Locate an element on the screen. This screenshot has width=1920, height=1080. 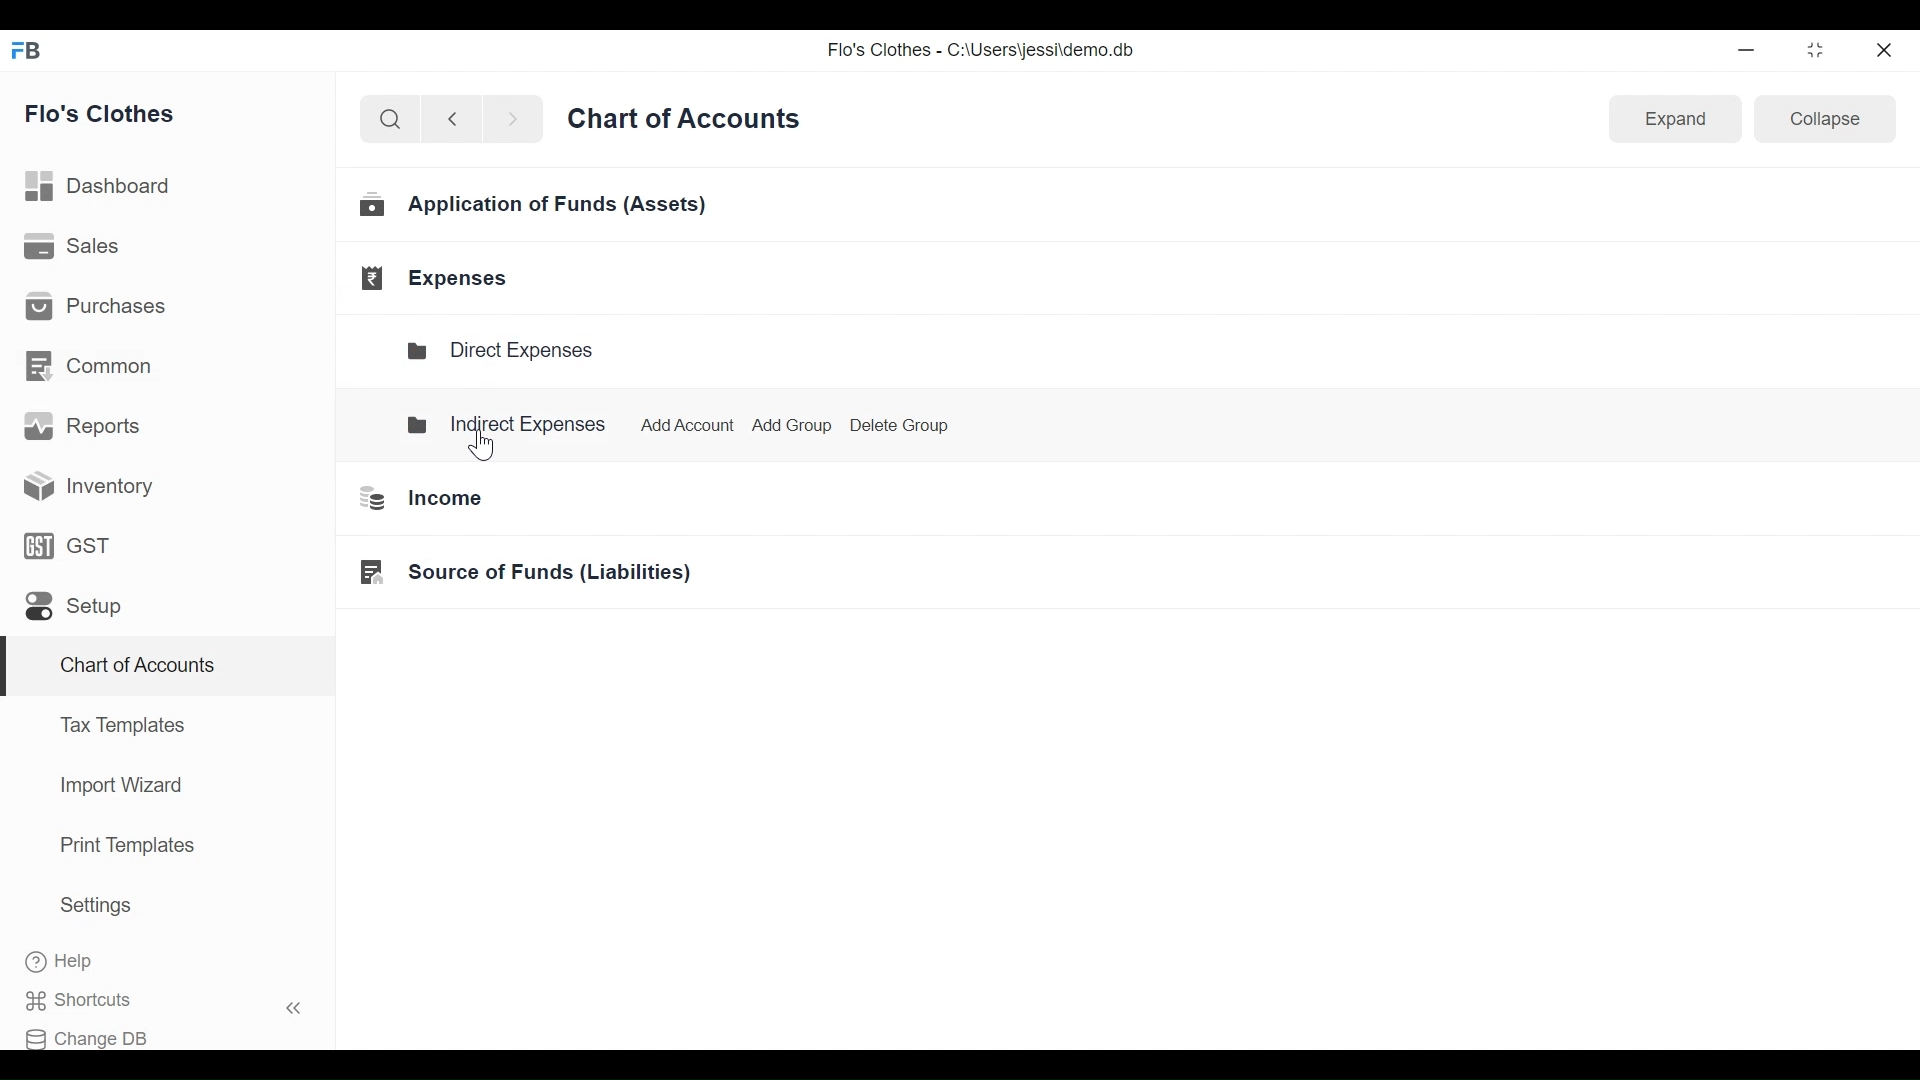
Chart of Accounts is located at coordinates (133, 668).